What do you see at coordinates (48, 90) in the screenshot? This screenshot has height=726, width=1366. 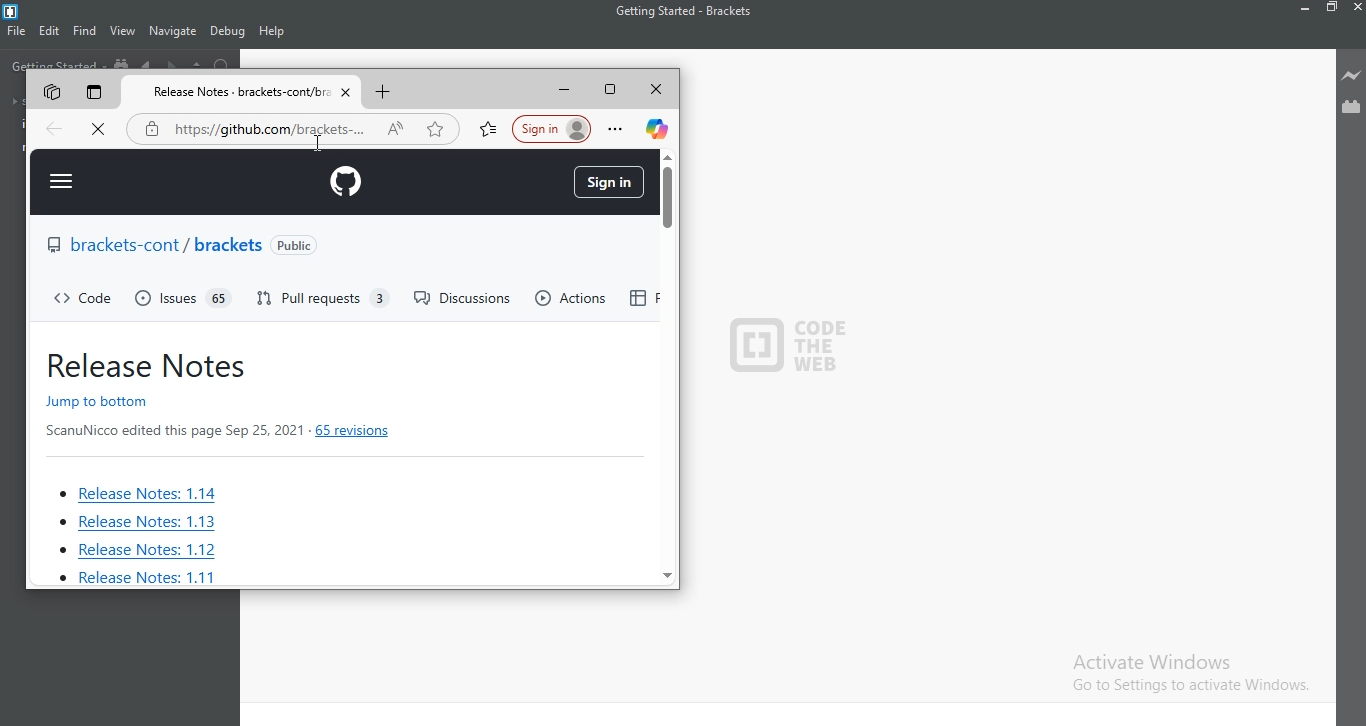 I see `mutiple tabs` at bounding box center [48, 90].